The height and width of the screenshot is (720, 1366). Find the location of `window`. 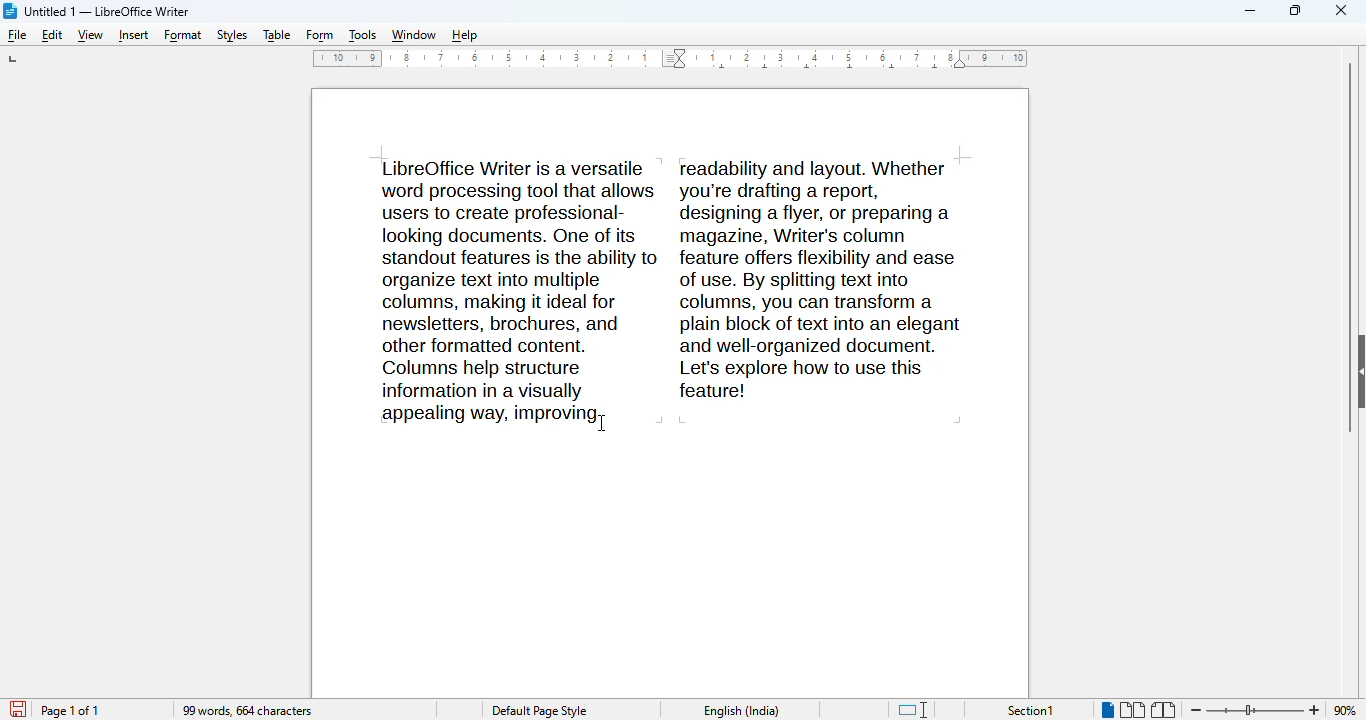

window is located at coordinates (413, 37).